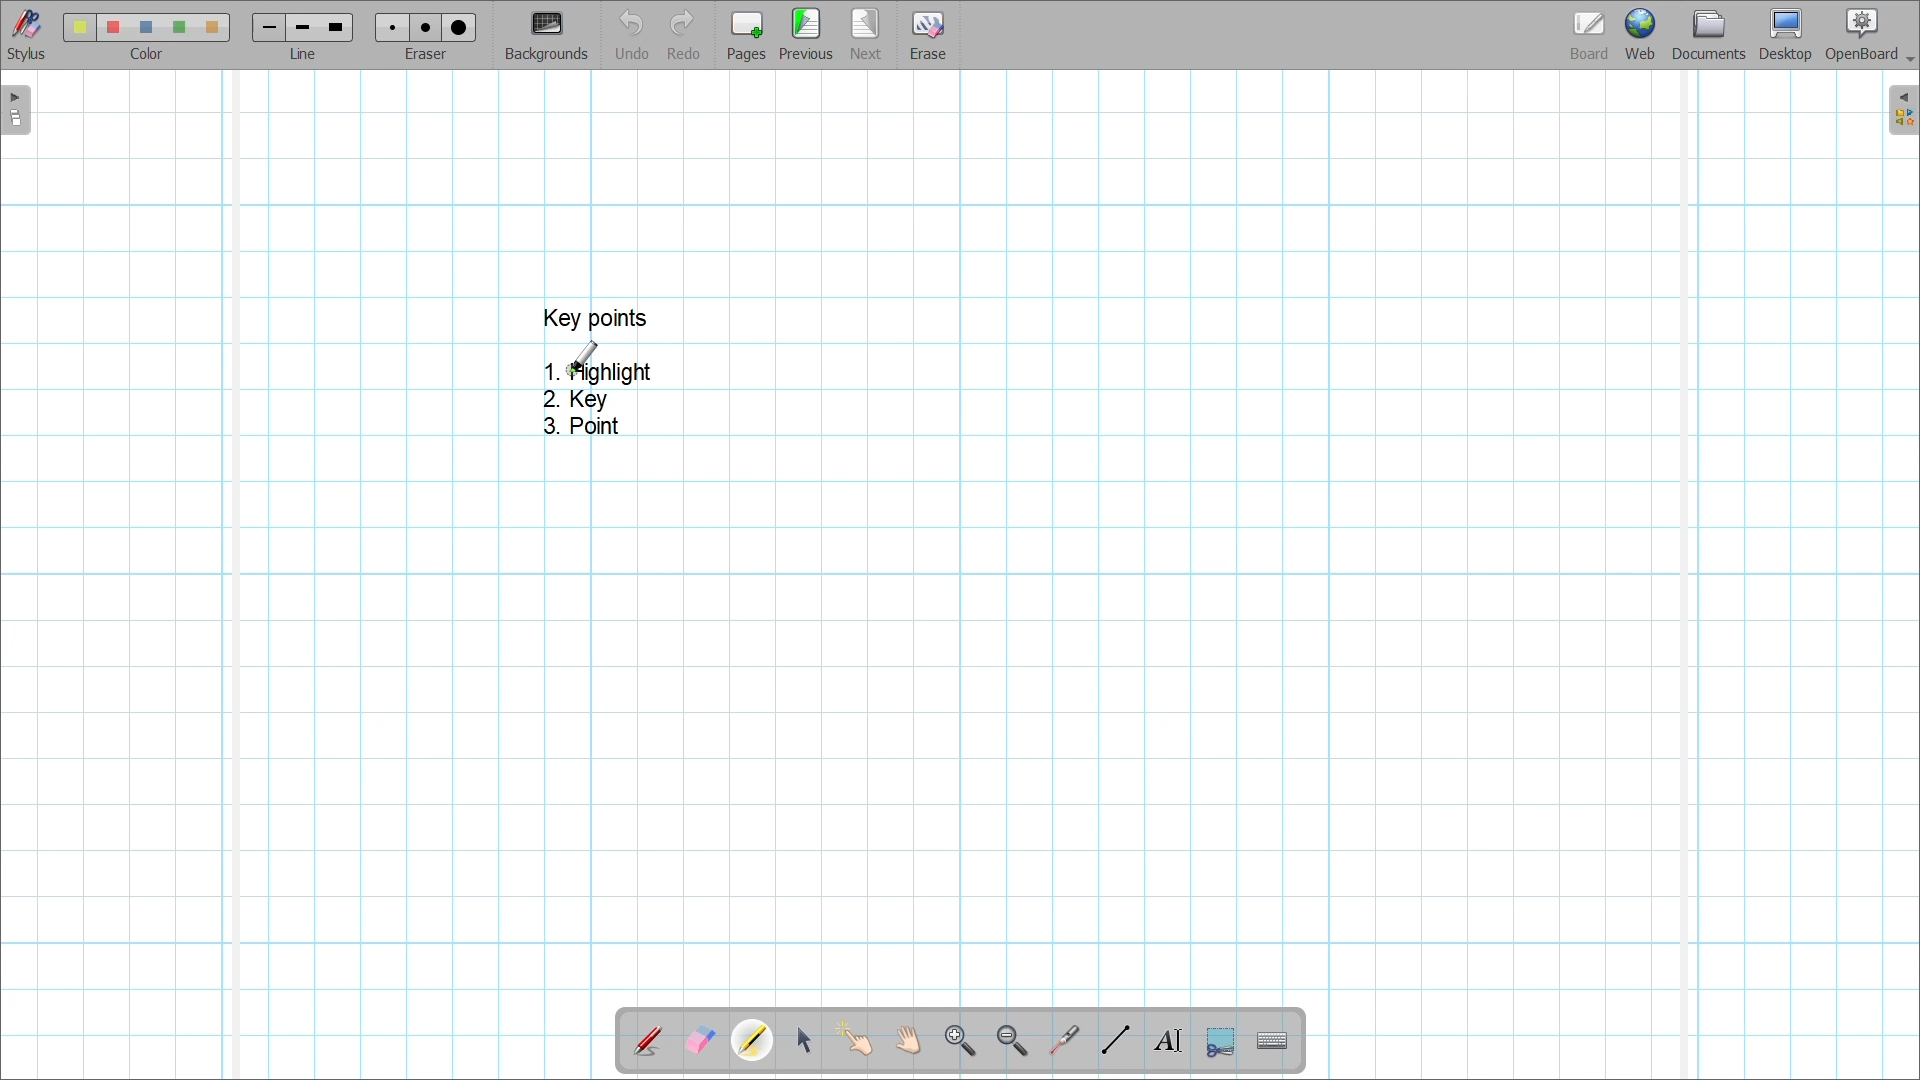 Image resolution: width=1920 pixels, height=1080 pixels. What do you see at coordinates (602, 372) in the screenshot?
I see `1. Highlight` at bounding box center [602, 372].